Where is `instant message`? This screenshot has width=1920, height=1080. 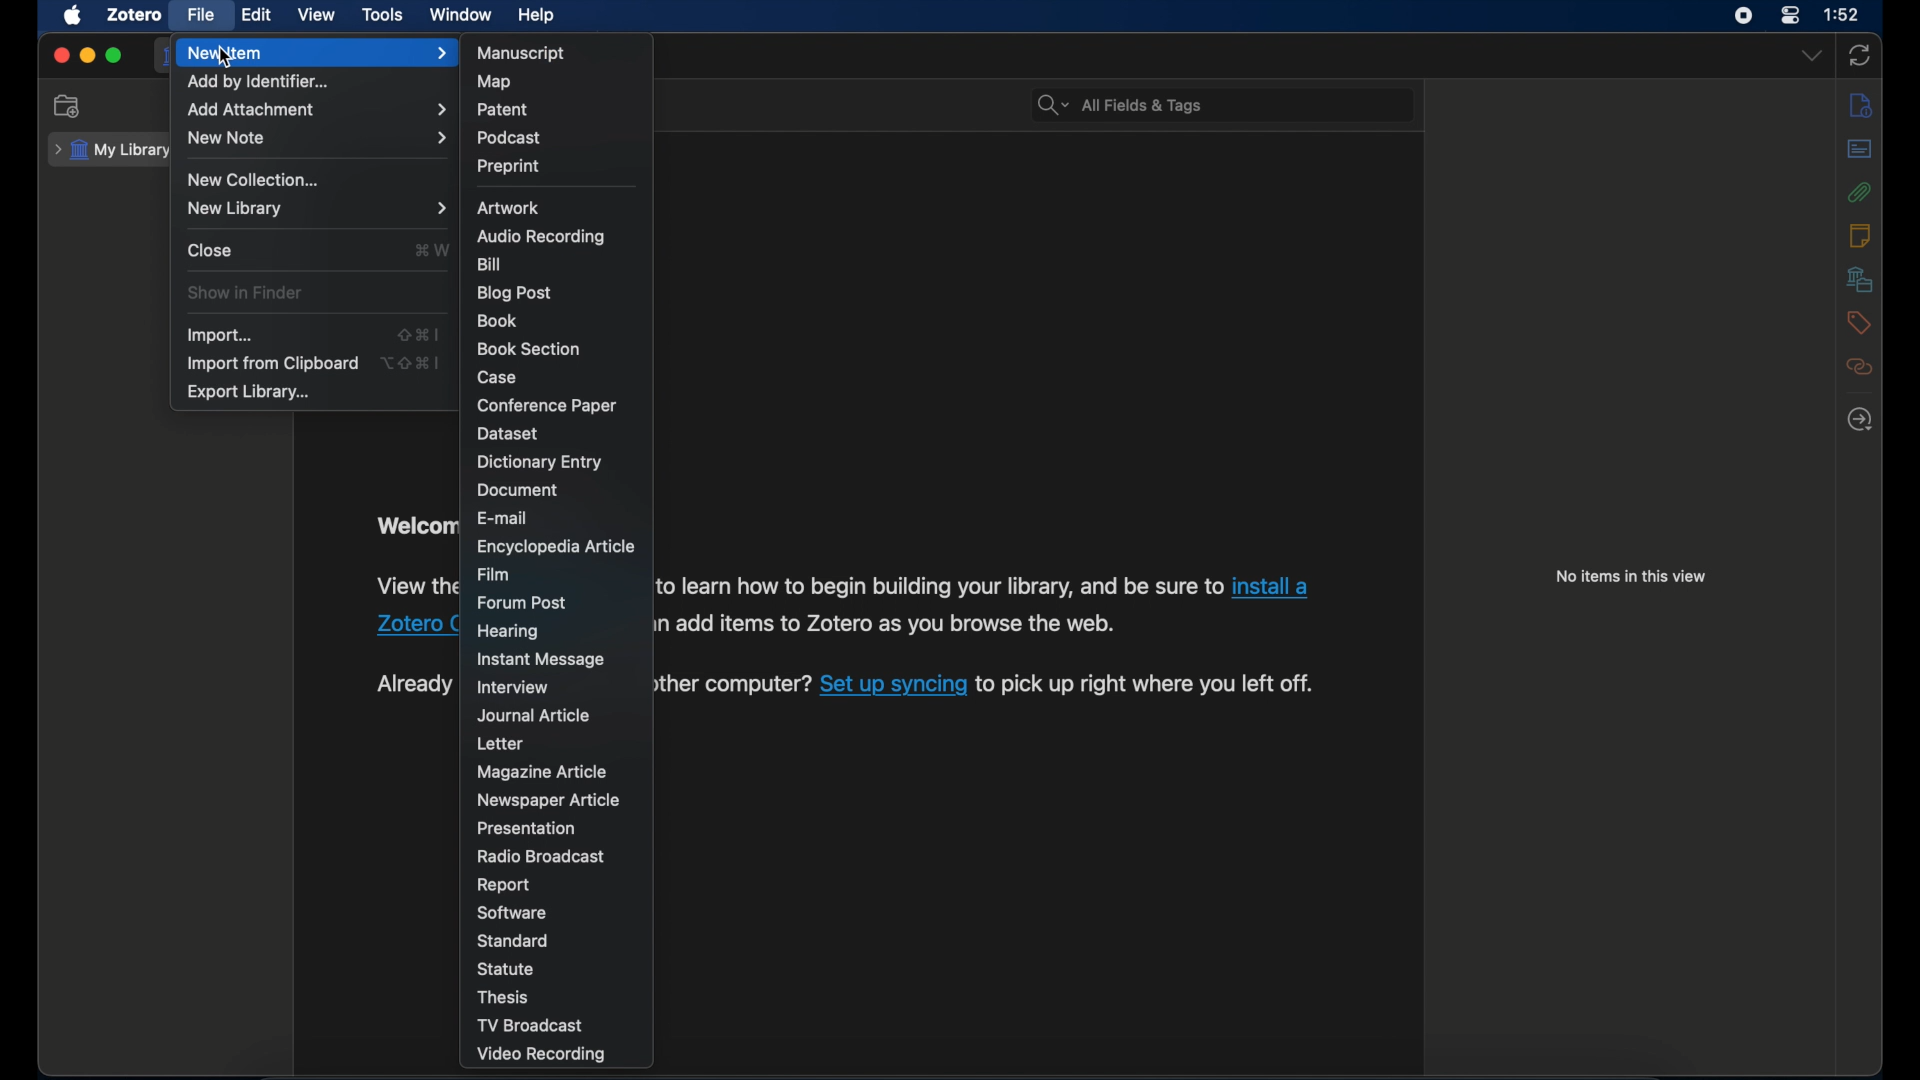
instant message is located at coordinates (539, 660).